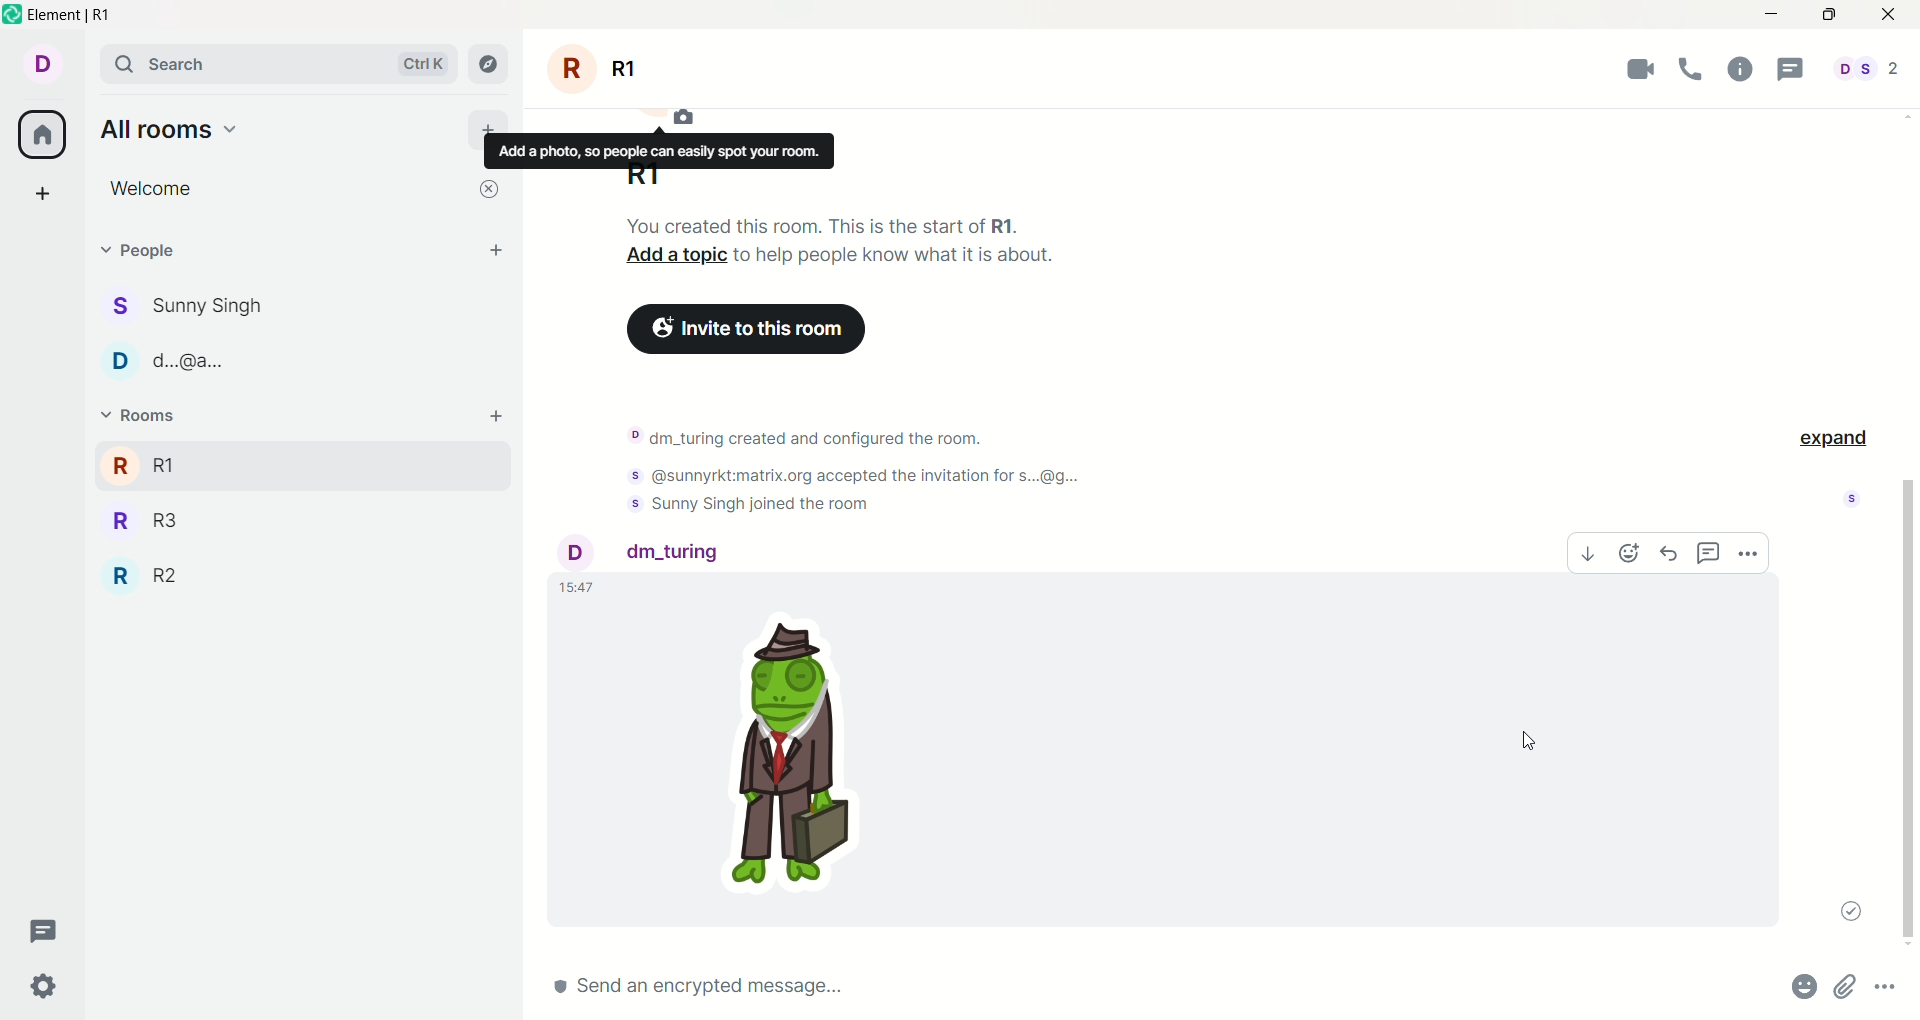 Image resolution: width=1920 pixels, height=1020 pixels. What do you see at coordinates (868, 476) in the screenshot?
I see `Notification` at bounding box center [868, 476].